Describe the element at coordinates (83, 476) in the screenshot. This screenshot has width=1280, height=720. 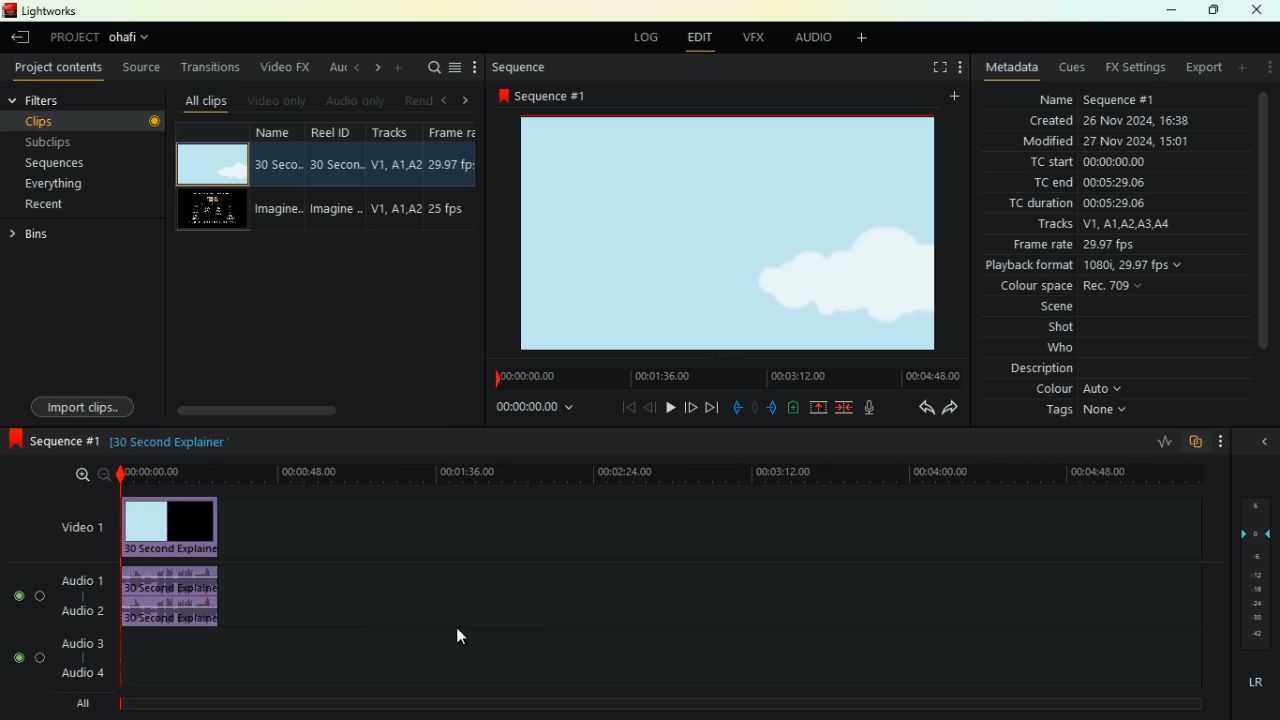
I see `zoom` at that location.